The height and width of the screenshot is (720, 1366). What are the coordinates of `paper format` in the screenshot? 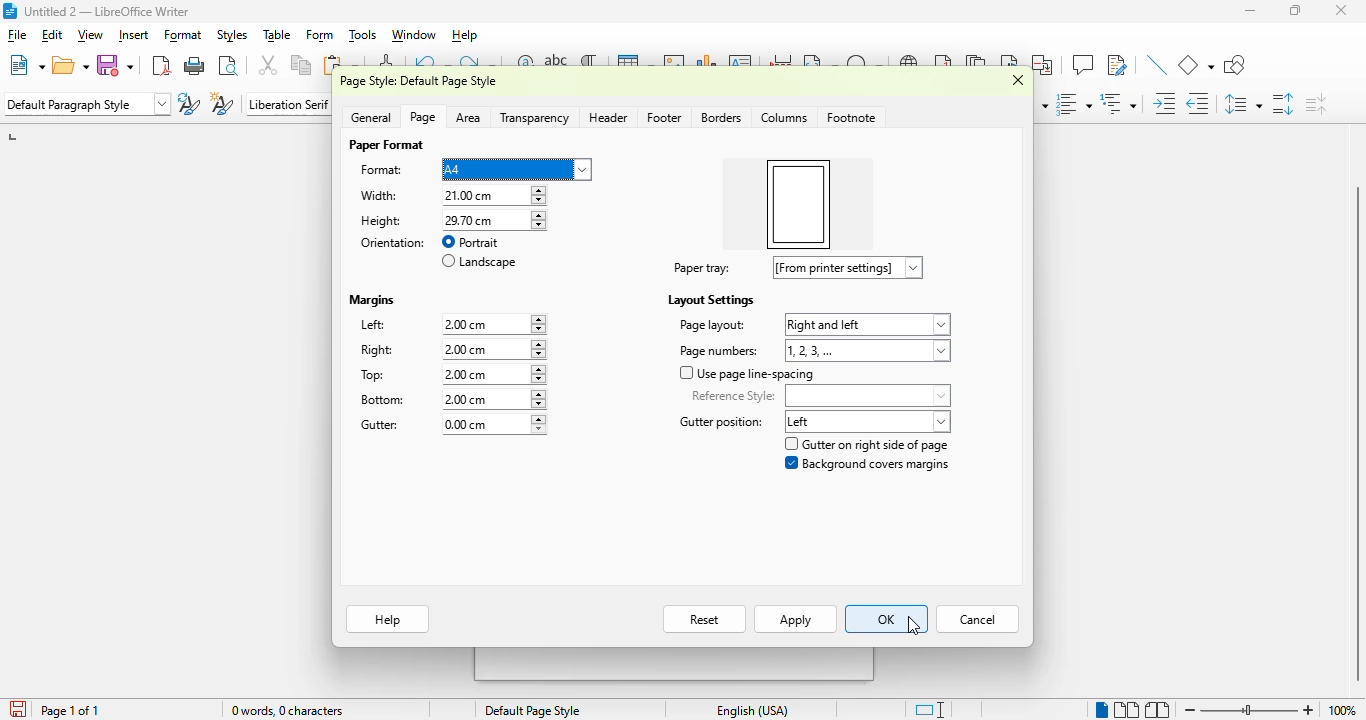 It's located at (386, 145).